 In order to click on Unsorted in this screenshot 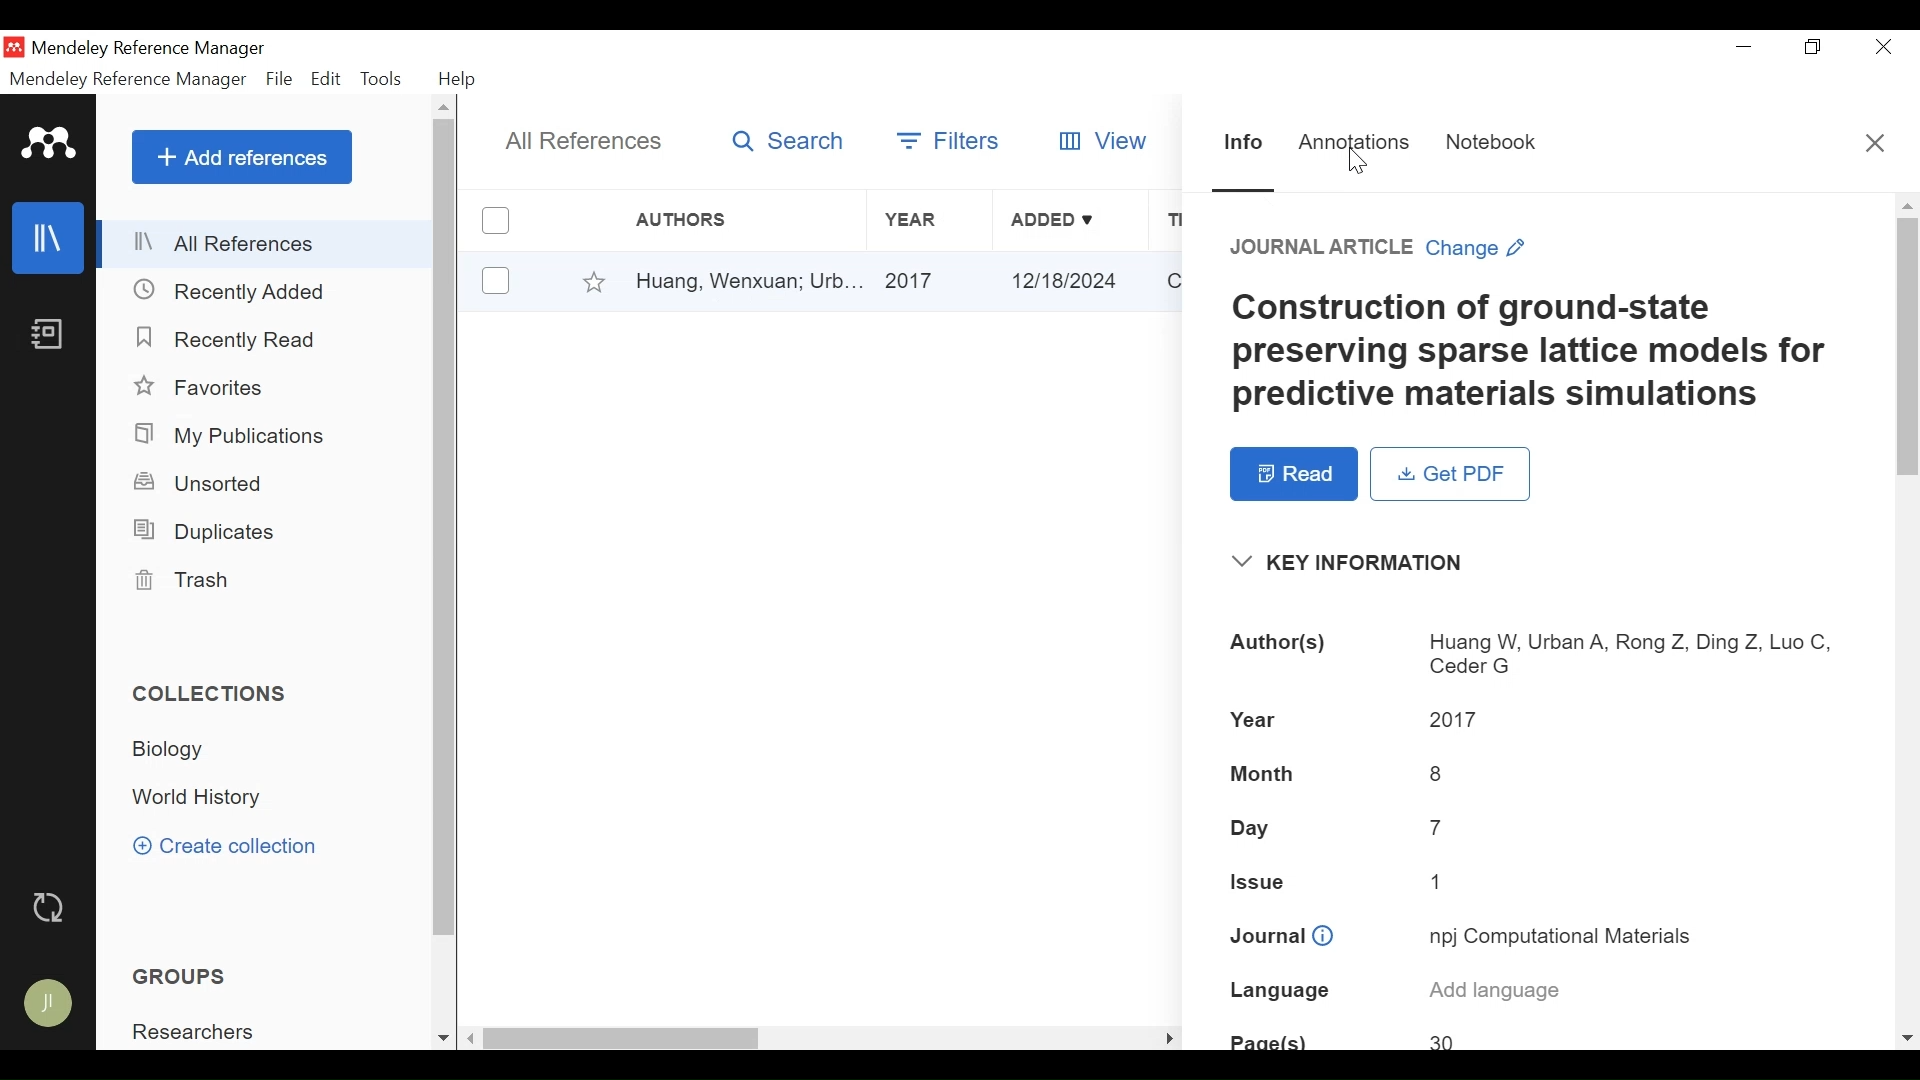, I will do `click(208, 484)`.